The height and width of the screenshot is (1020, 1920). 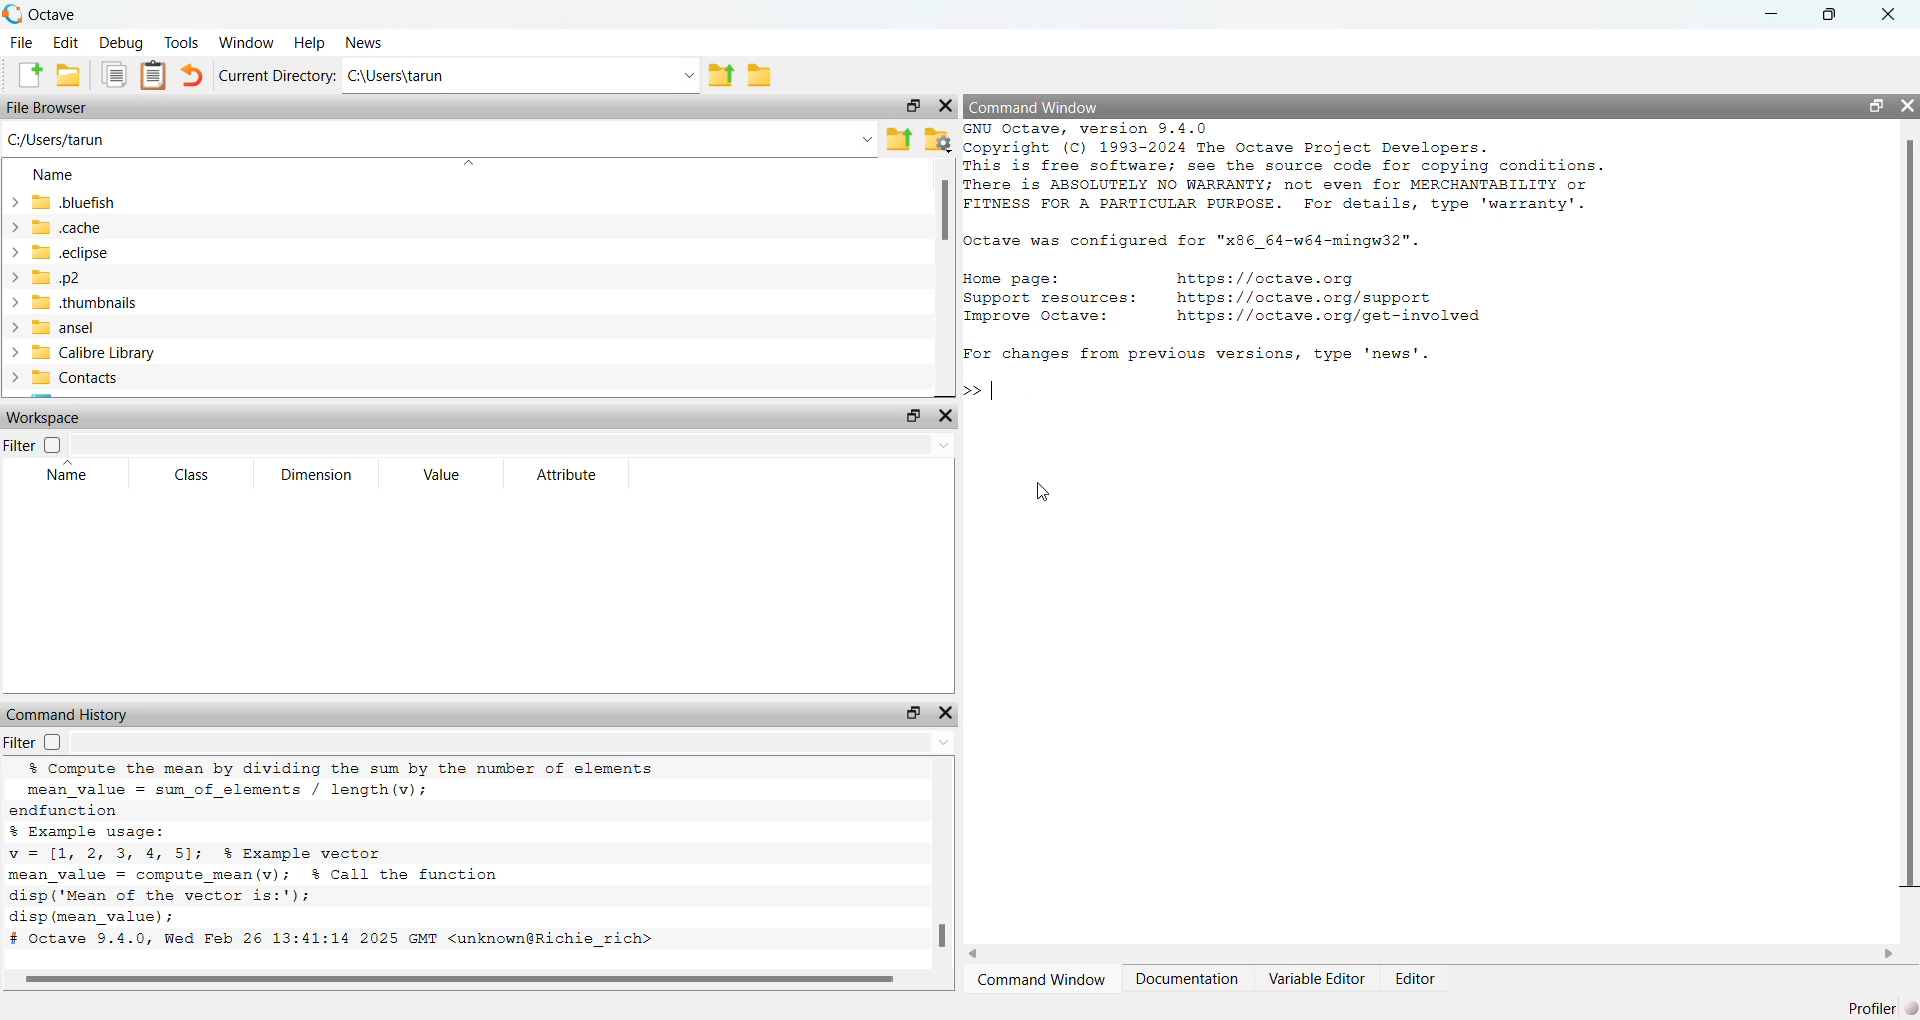 What do you see at coordinates (24, 43) in the screenshot?
I see `file` at bounding box center [24, 43].